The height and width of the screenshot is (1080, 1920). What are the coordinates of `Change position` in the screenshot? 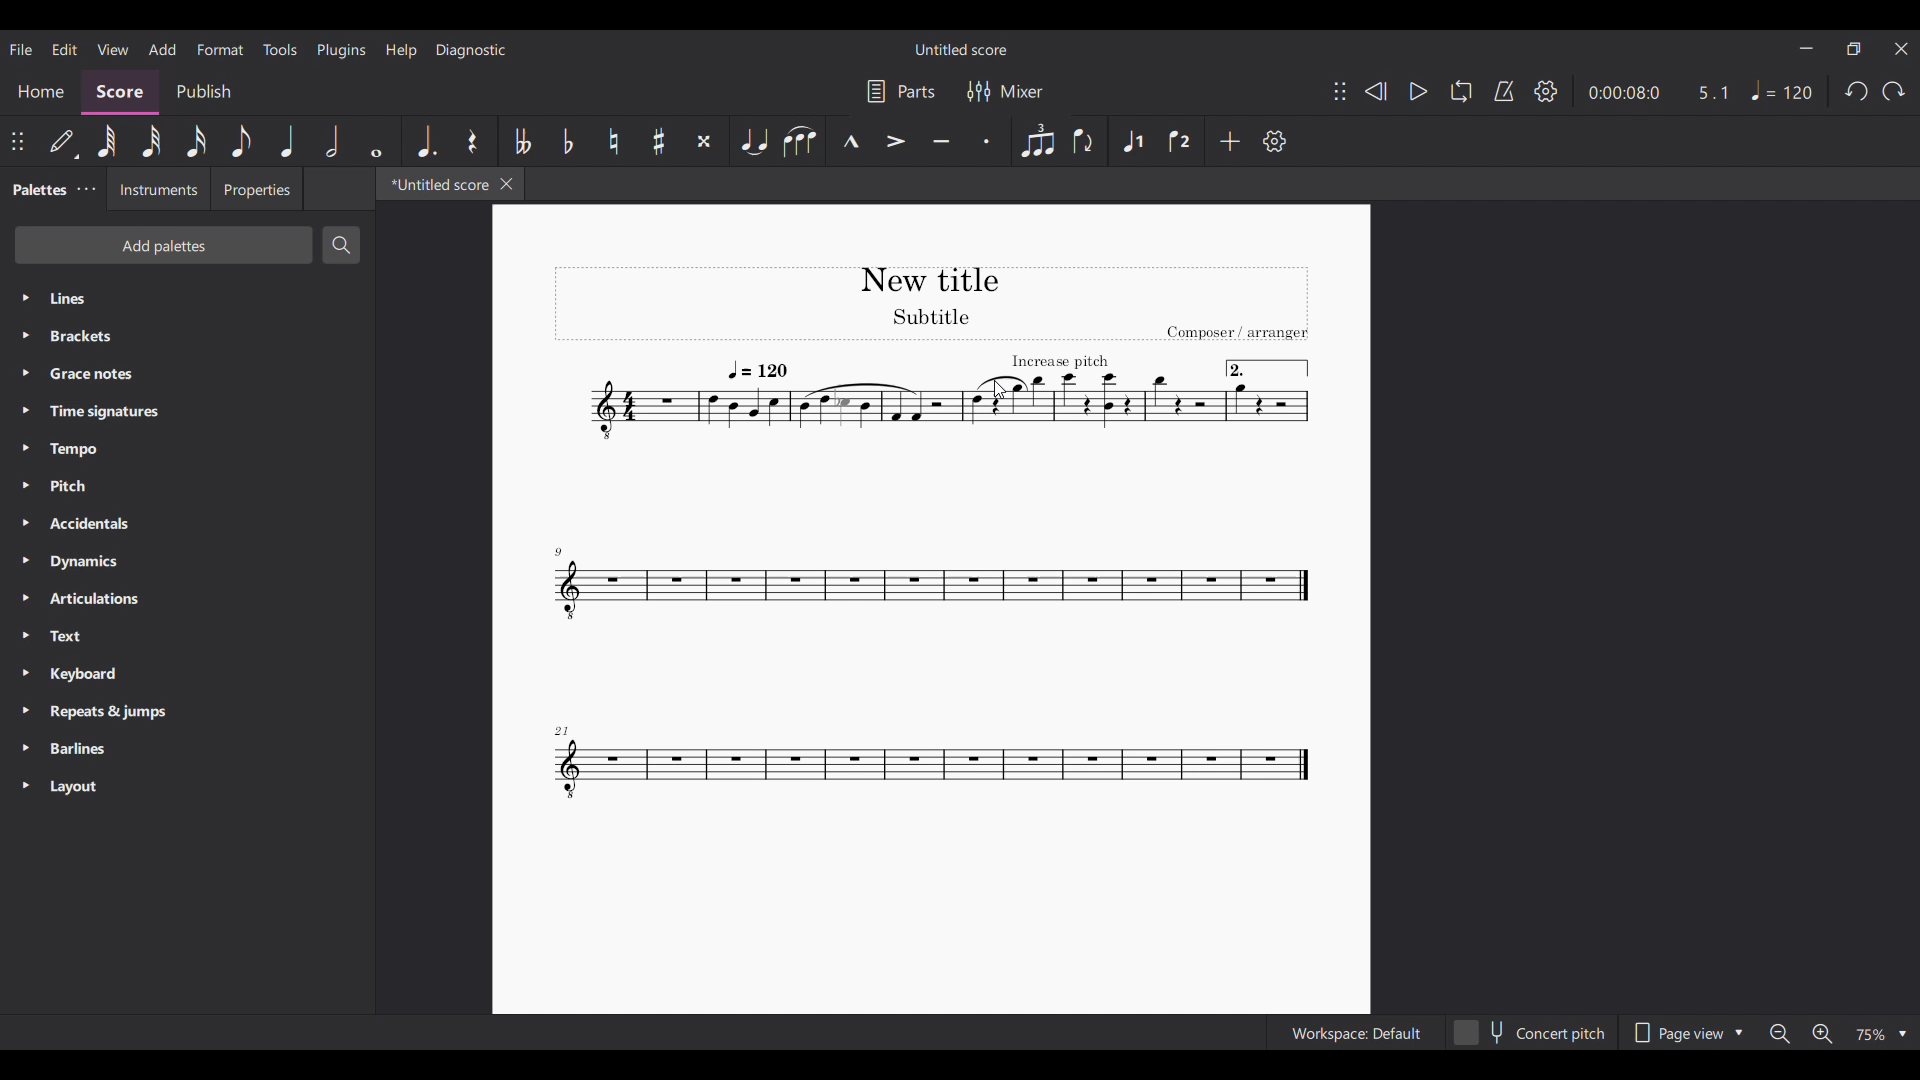 It's located at (18, 141).